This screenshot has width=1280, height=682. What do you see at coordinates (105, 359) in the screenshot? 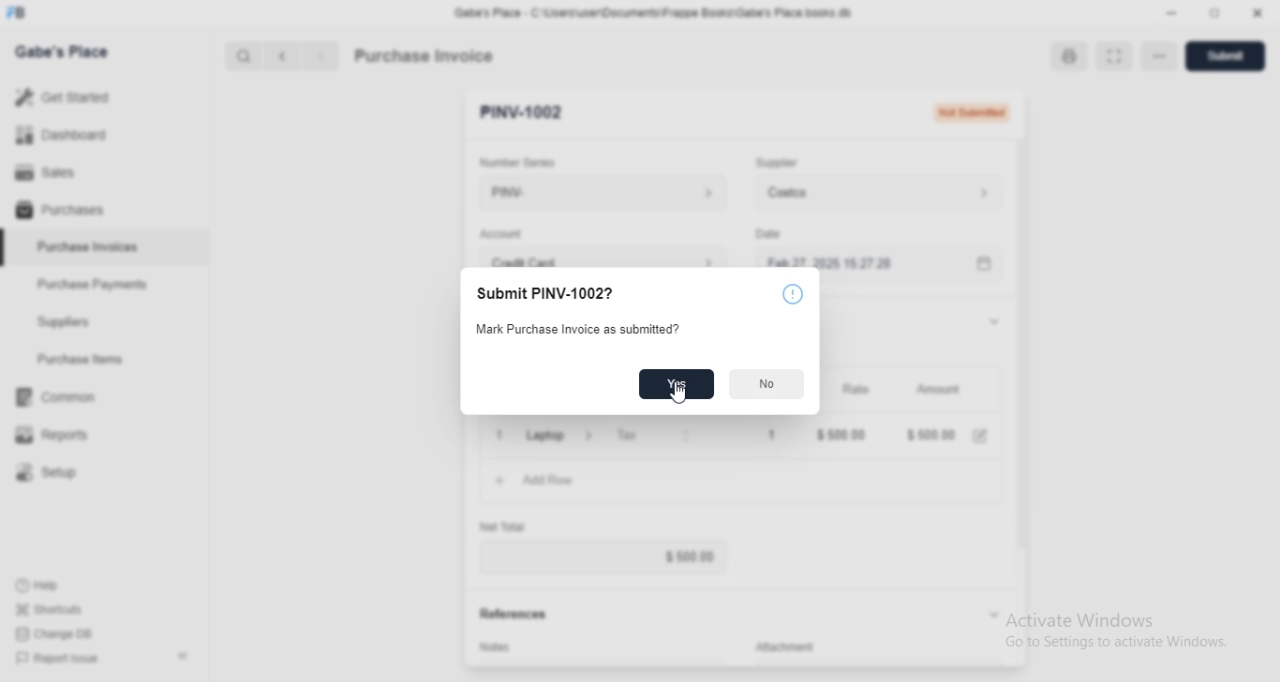
I see `Purchase Items` at bounding box center [105, 359].